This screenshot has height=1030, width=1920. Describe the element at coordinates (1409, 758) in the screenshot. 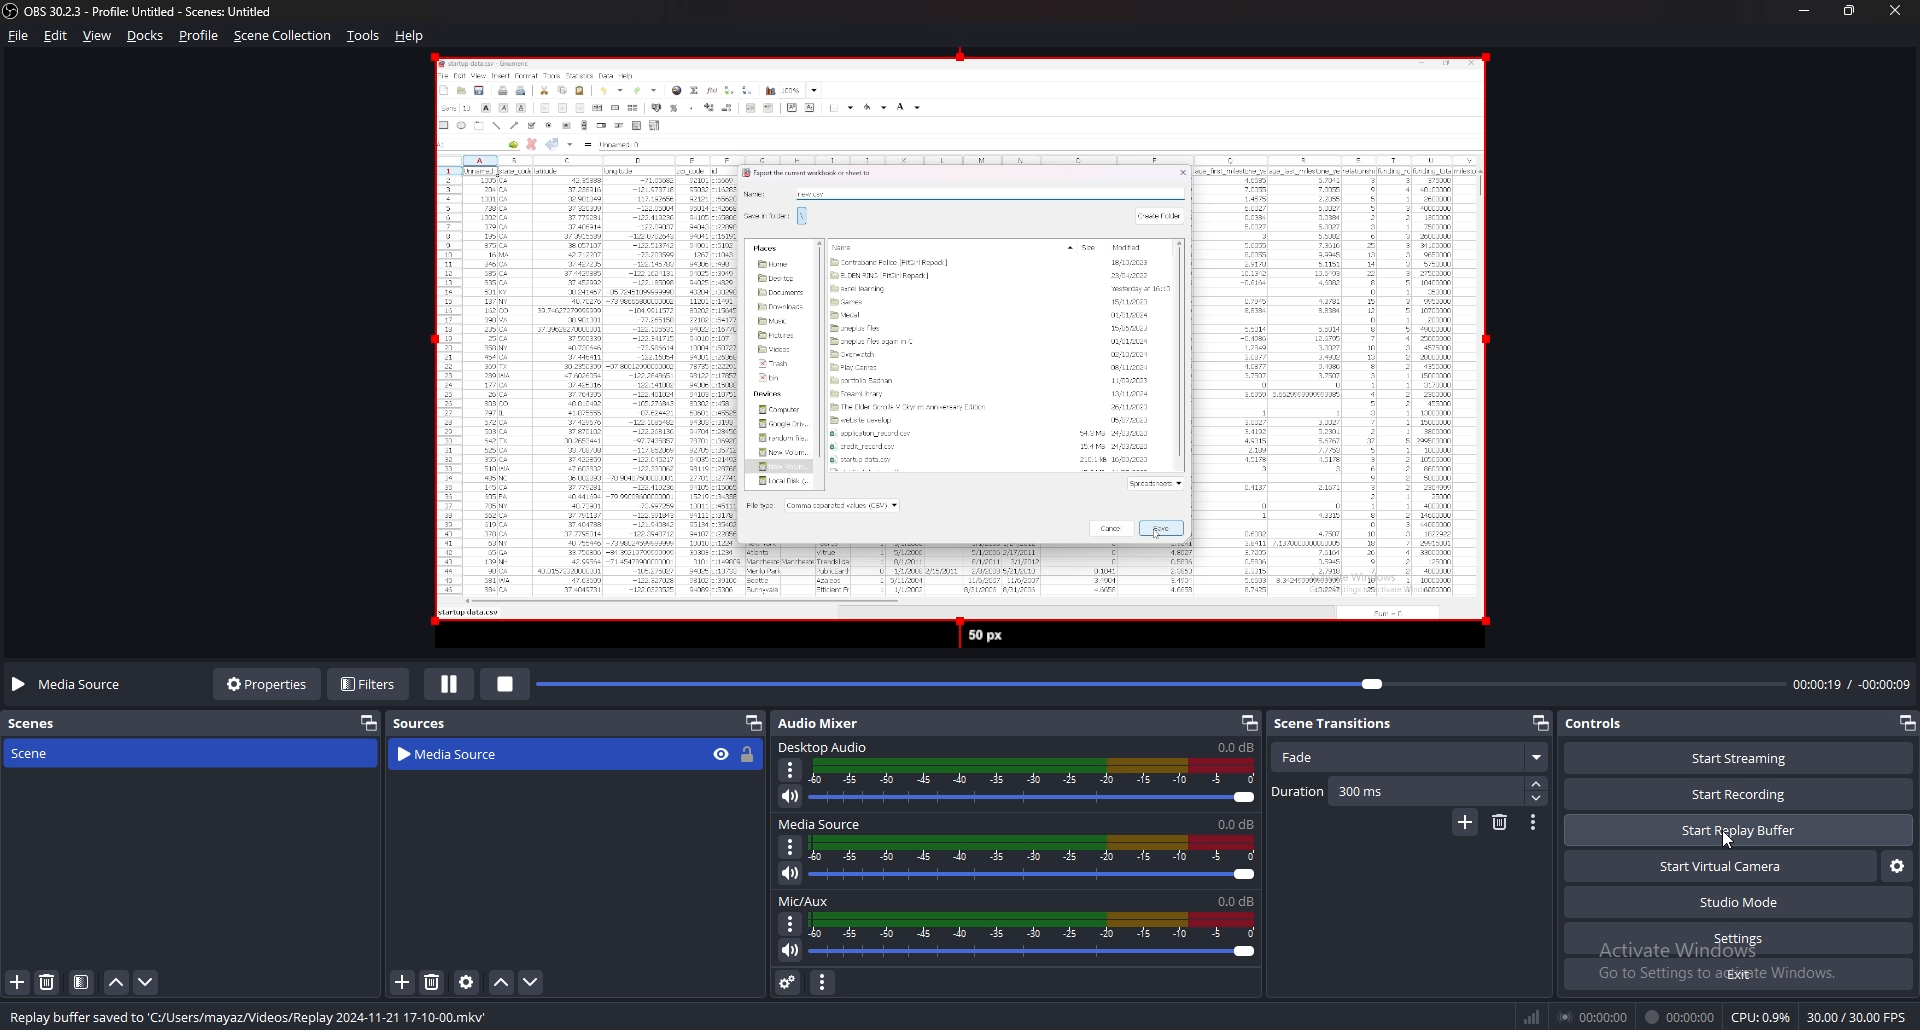

I see `fade` at that location.